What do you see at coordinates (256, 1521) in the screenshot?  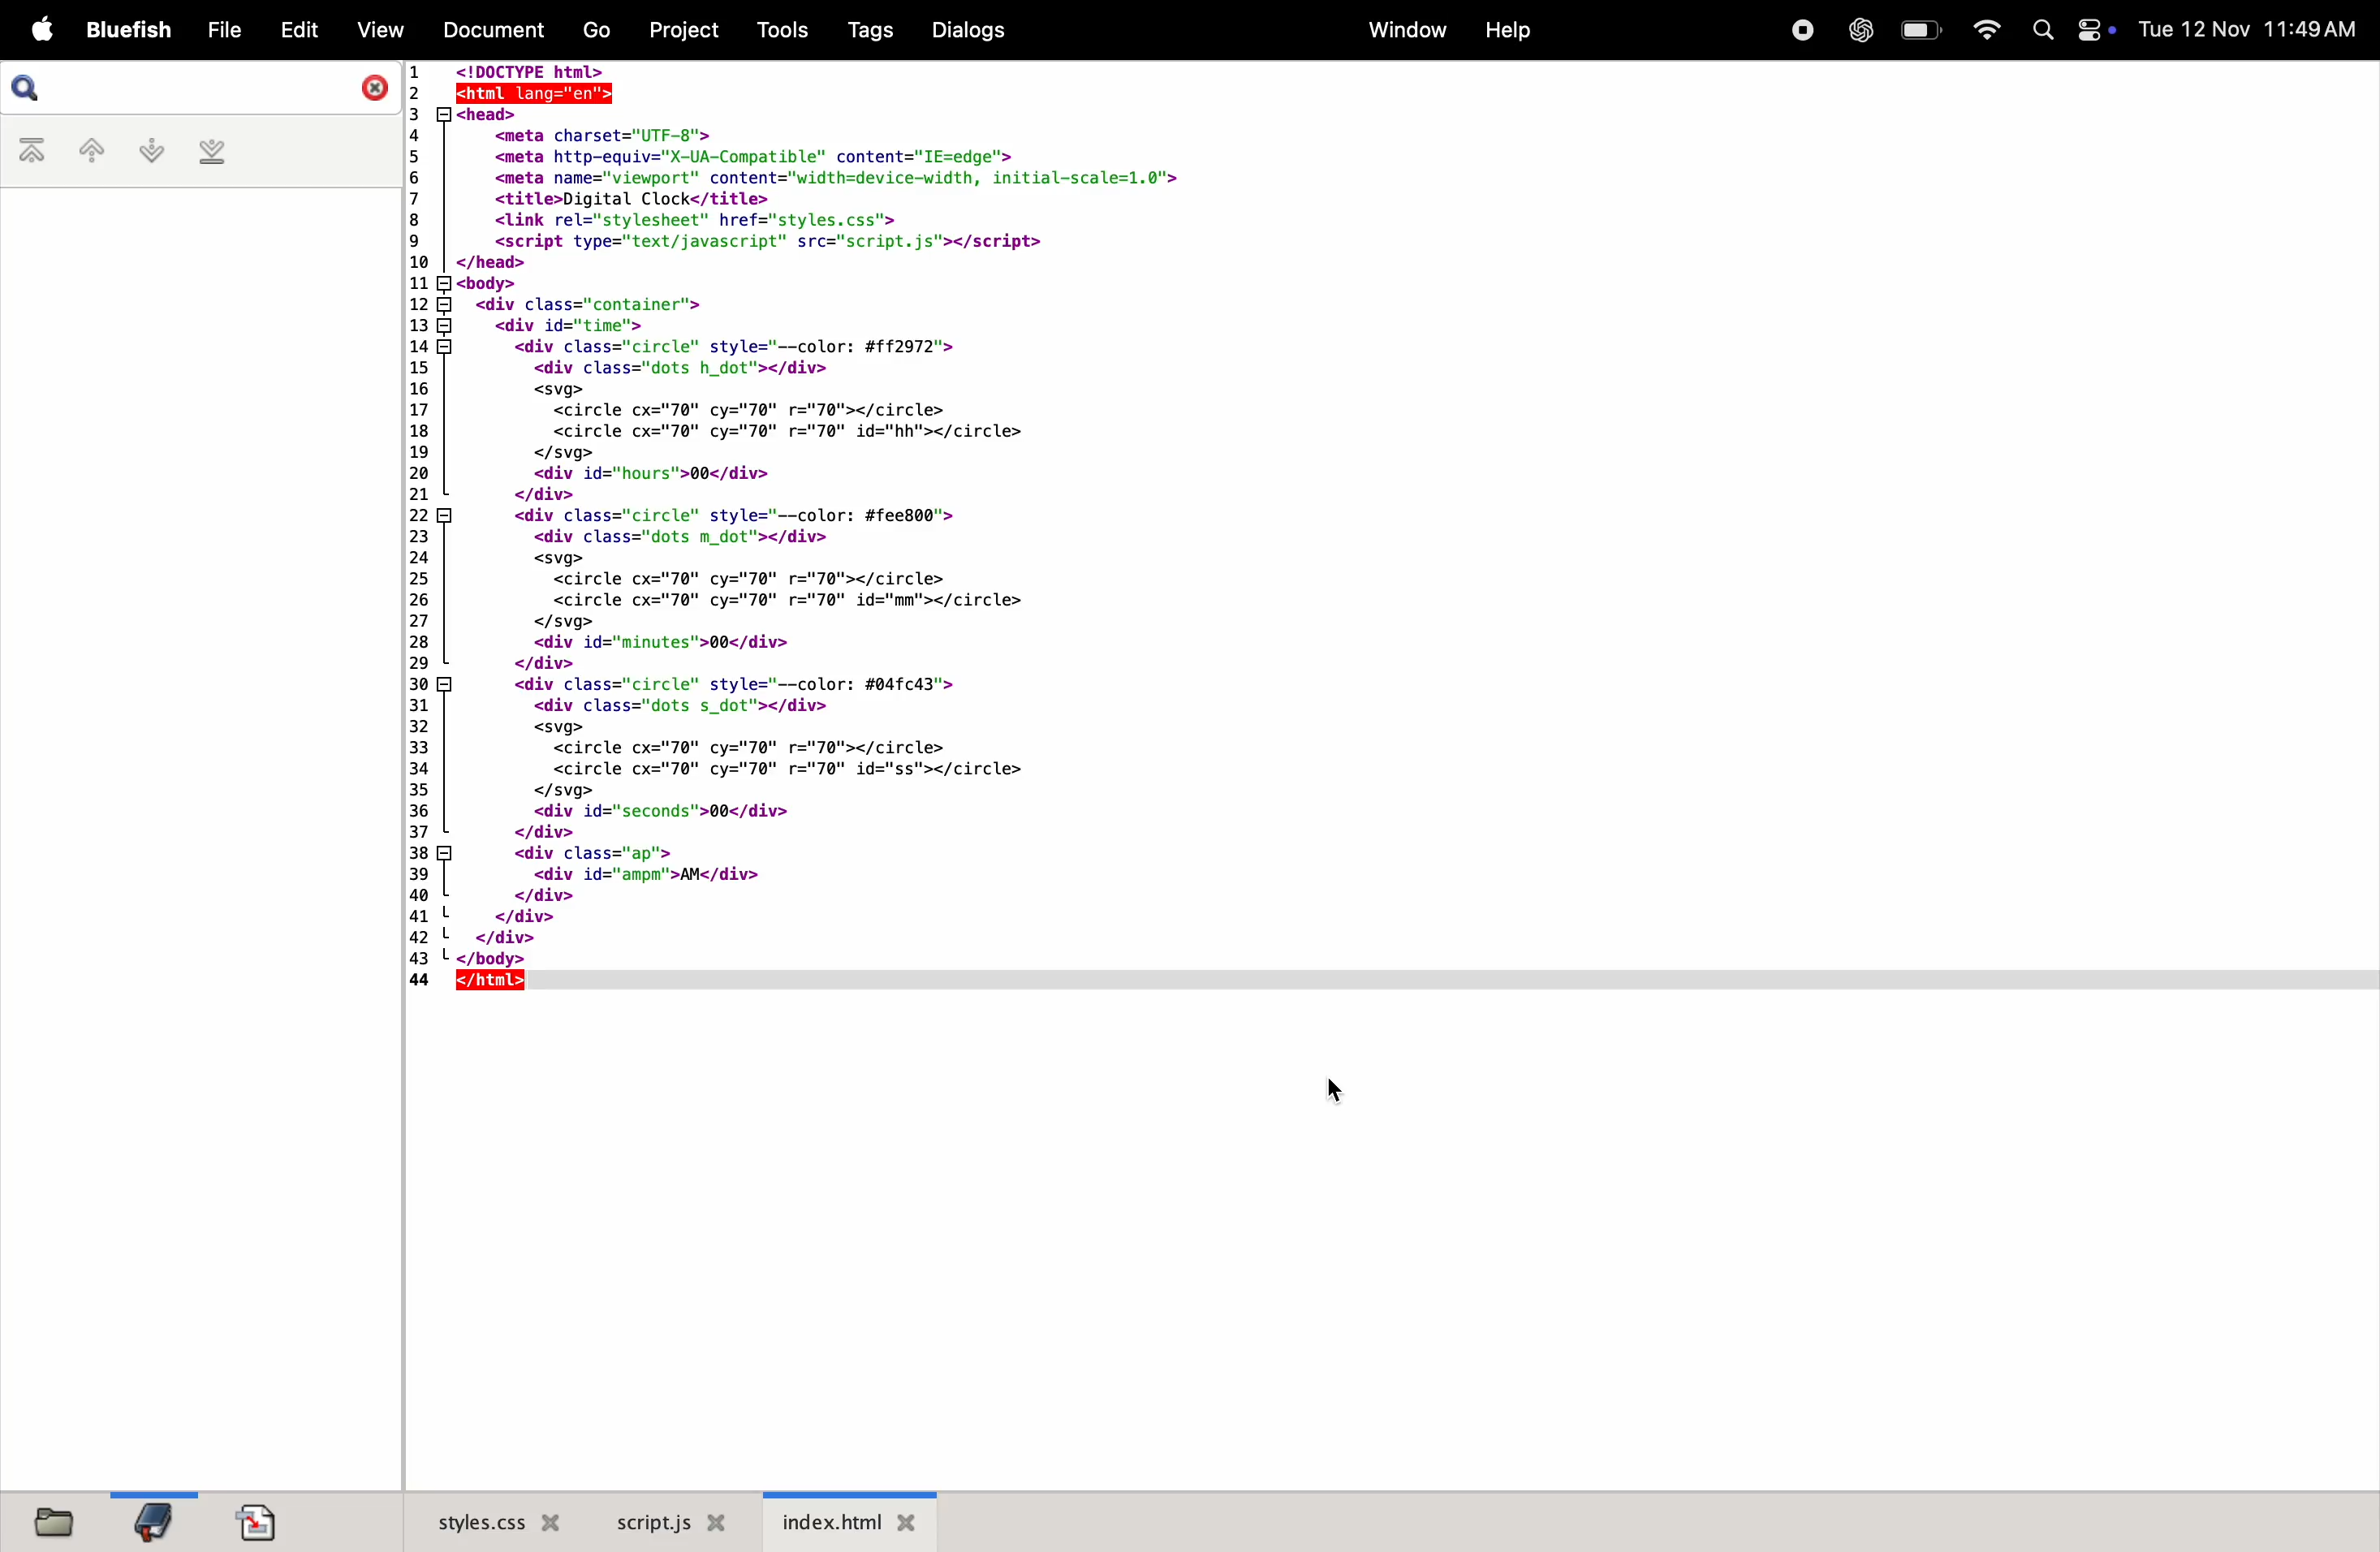 I see `import doc` at bounding box center [256, 1521].